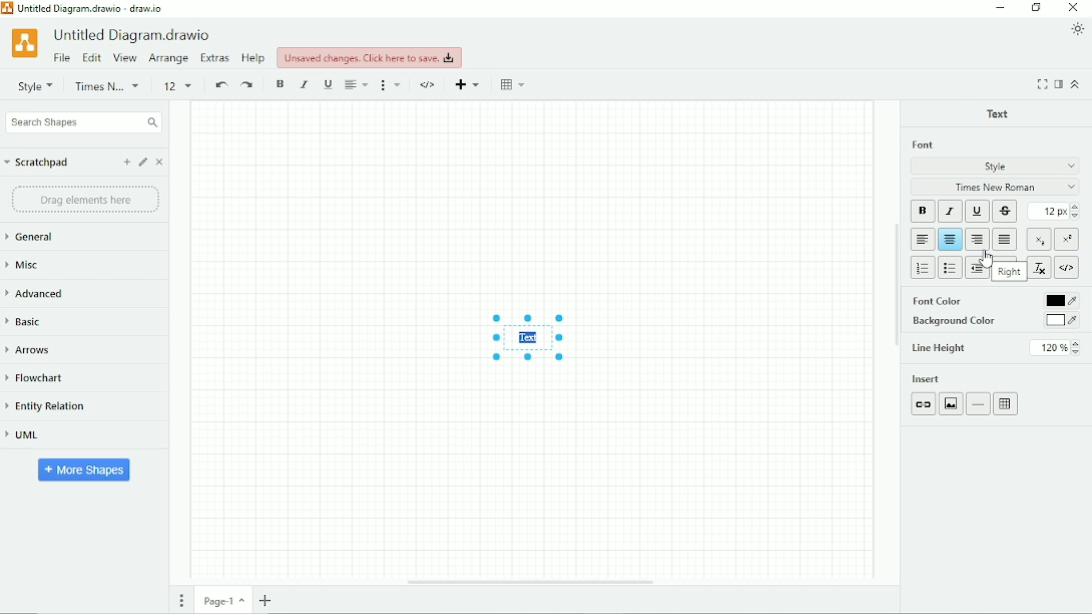 The height and width of the screenshot is (614, 1092). I want to click on Font, so click(922, 145).